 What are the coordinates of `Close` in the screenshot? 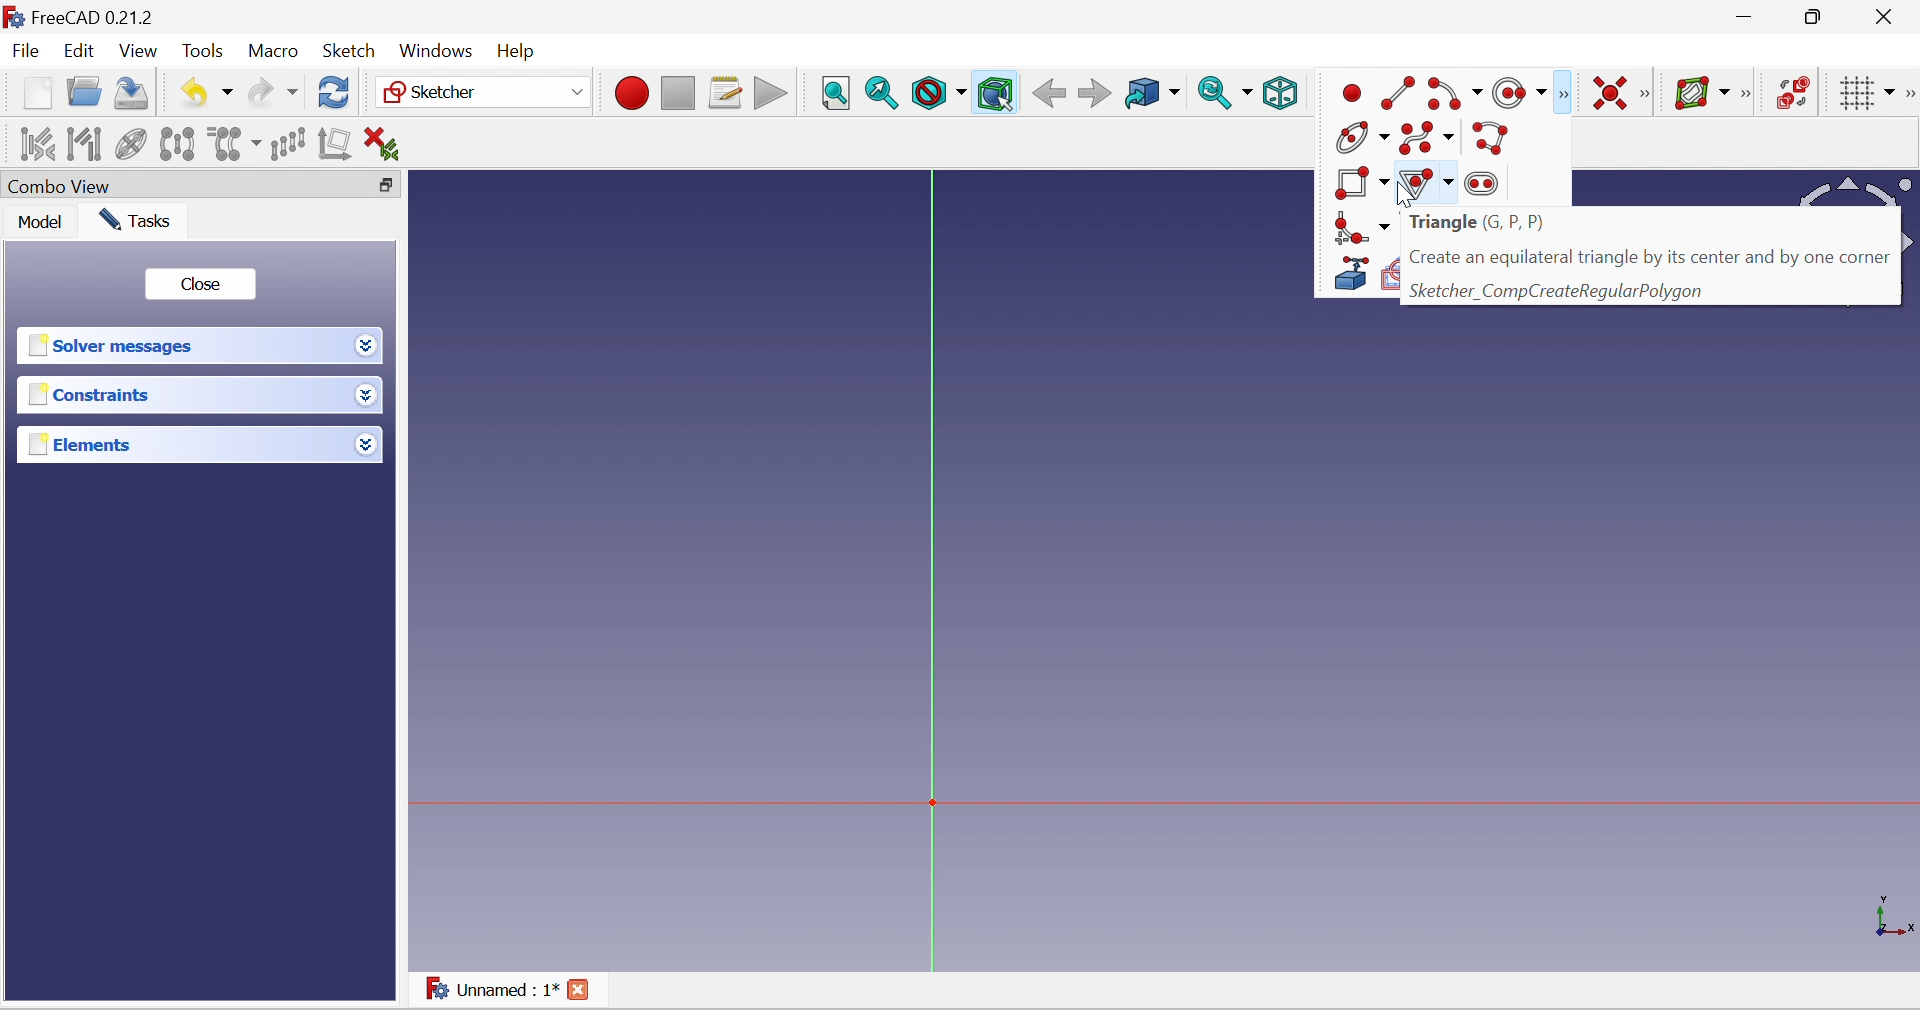 It's located at (577, 989).